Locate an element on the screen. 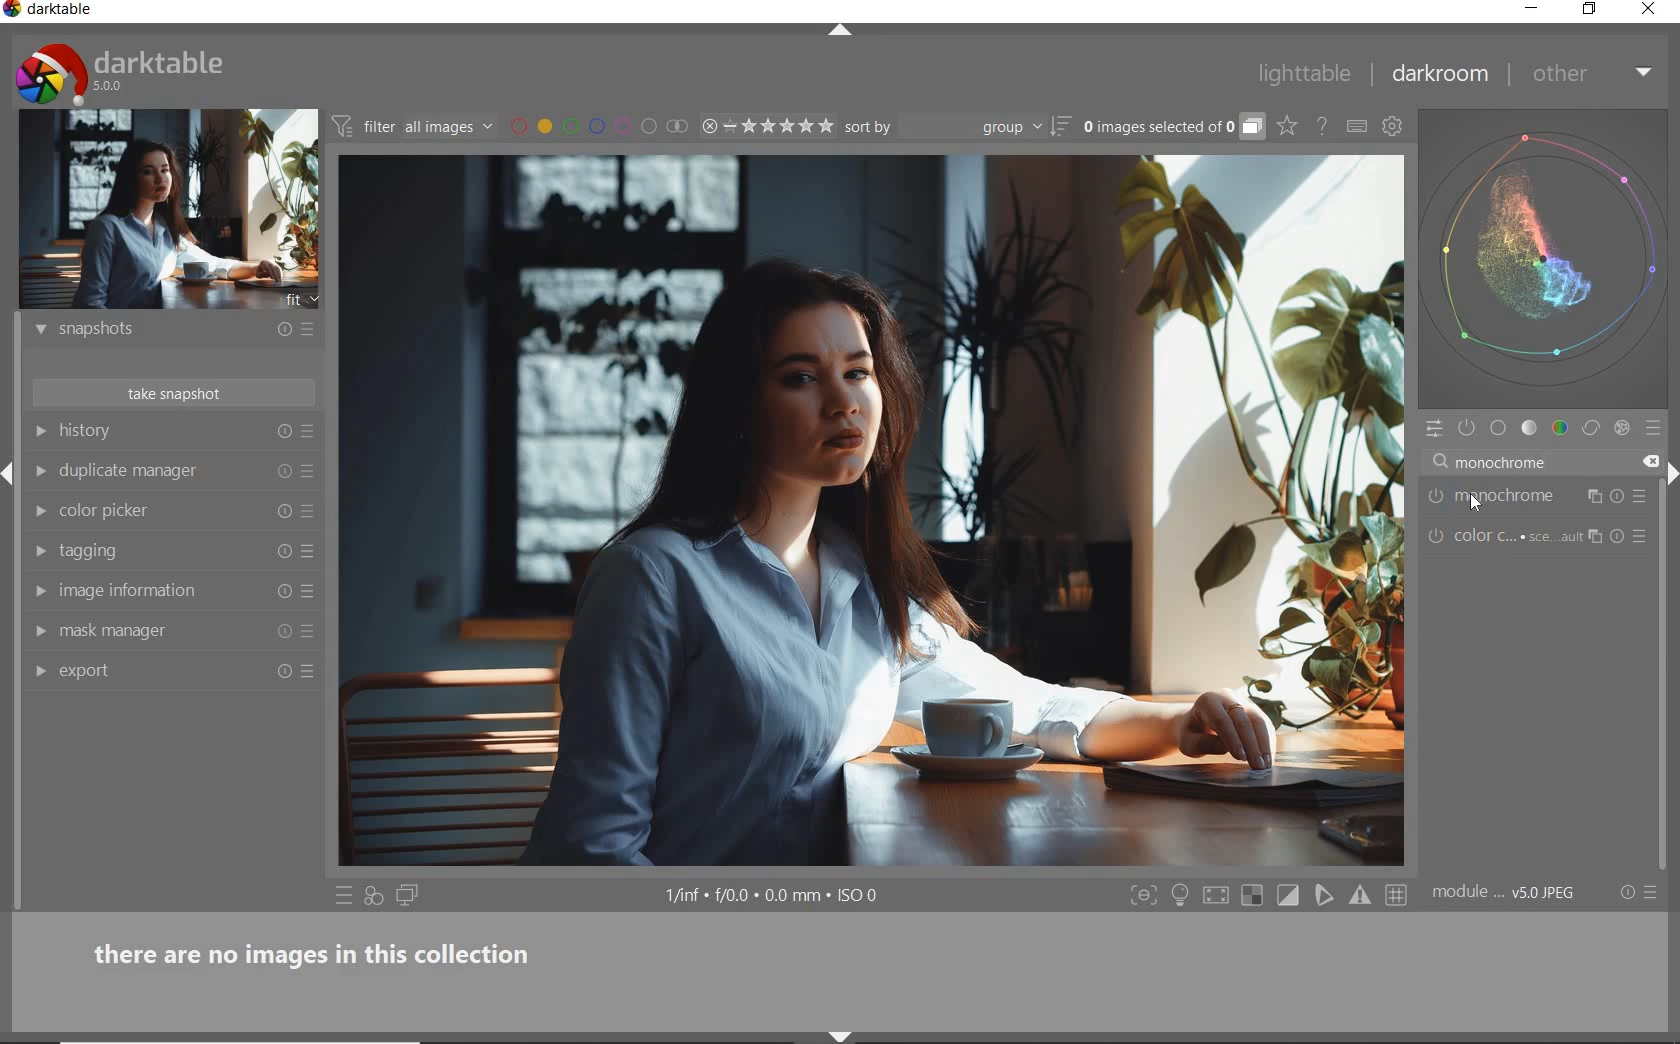 The image size is (1680, 1044). show module is located at coordinates (44, 512).